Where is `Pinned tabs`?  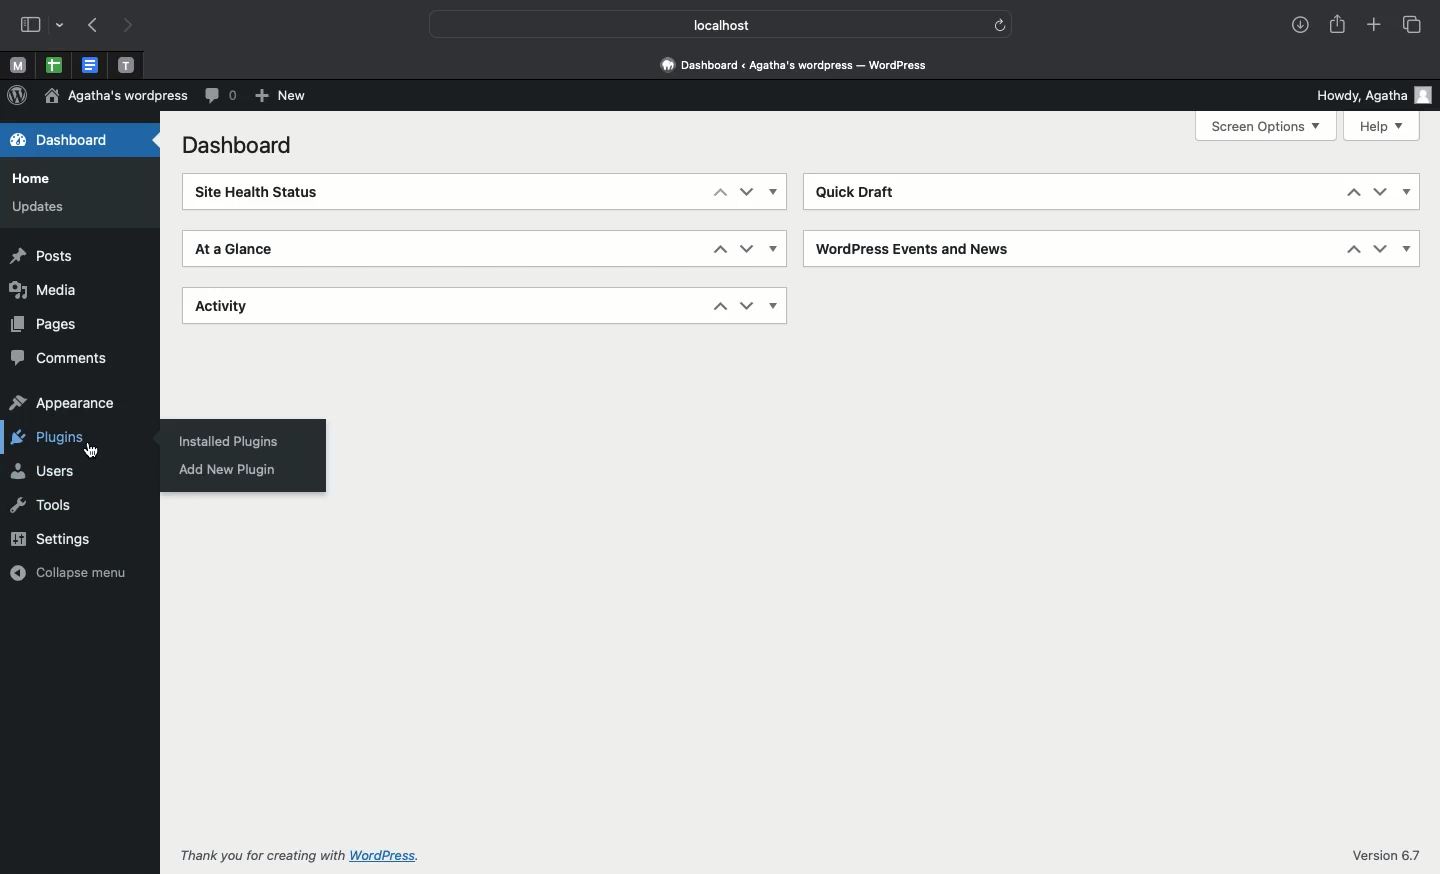
Pinned tabs is located at coordinates (129, 65).